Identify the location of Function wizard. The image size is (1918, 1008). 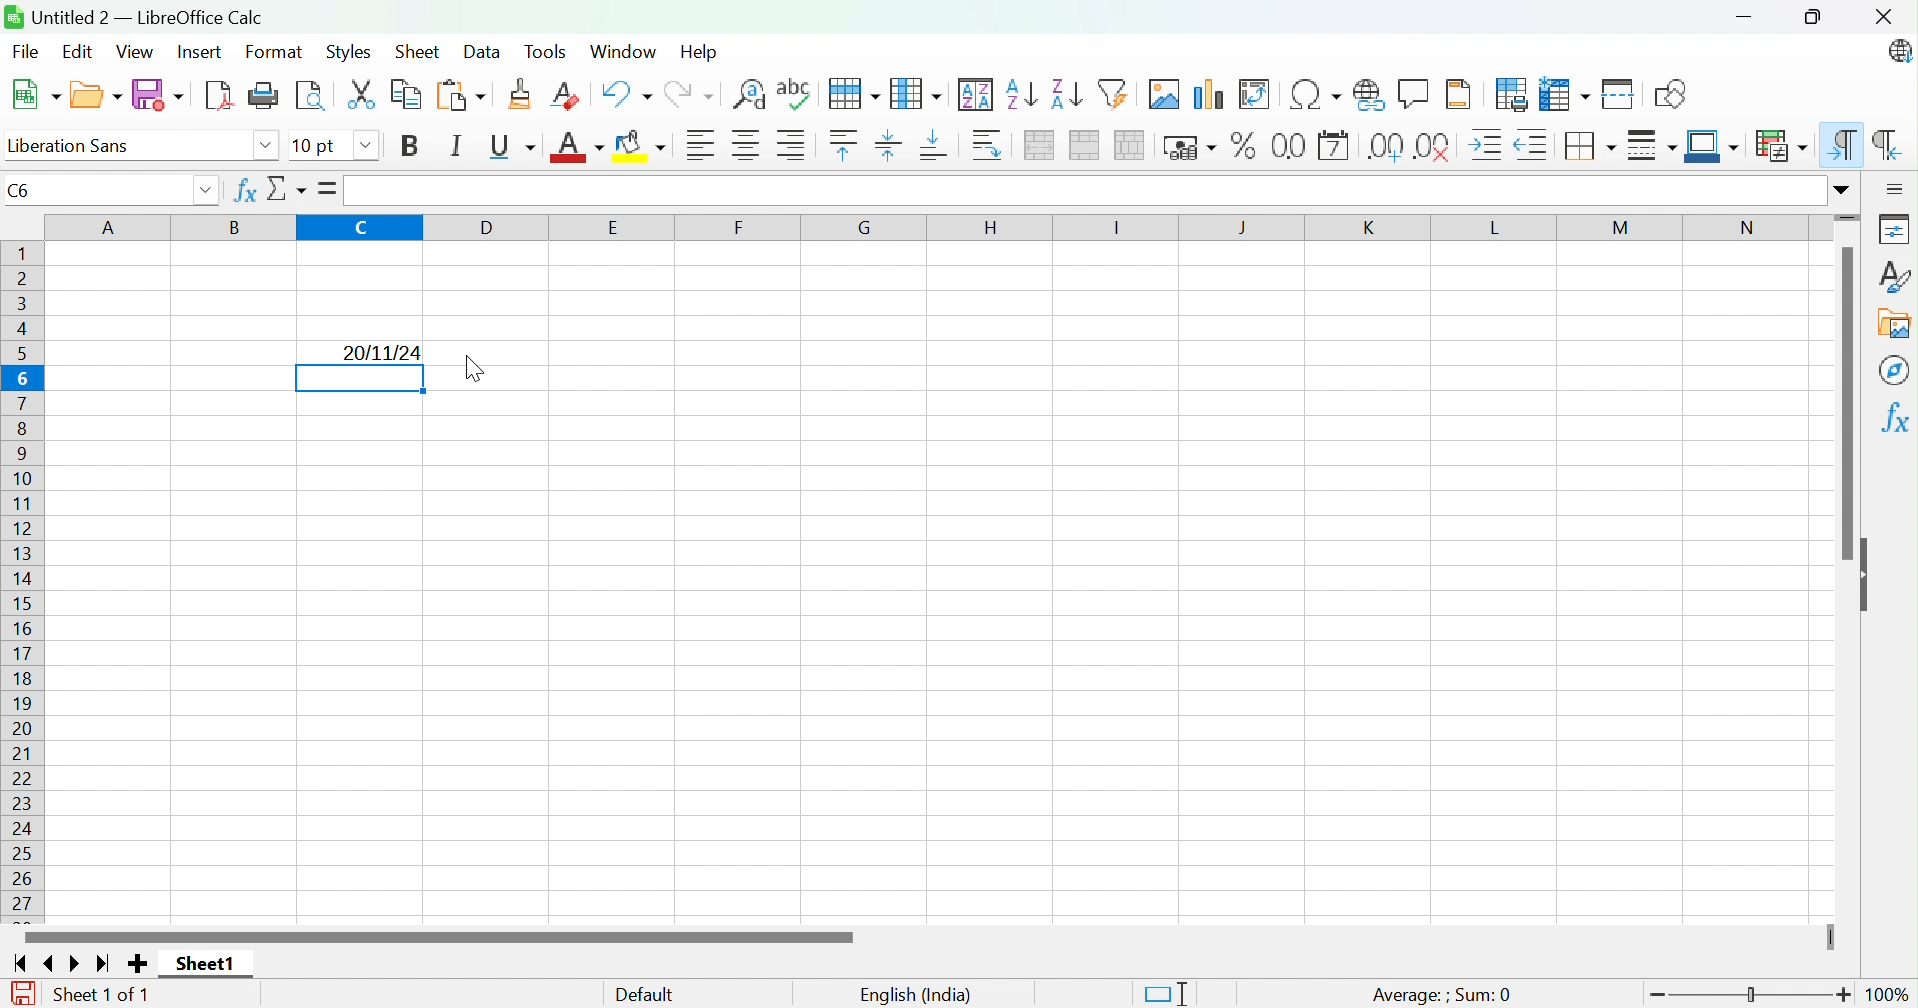
(243, 191).